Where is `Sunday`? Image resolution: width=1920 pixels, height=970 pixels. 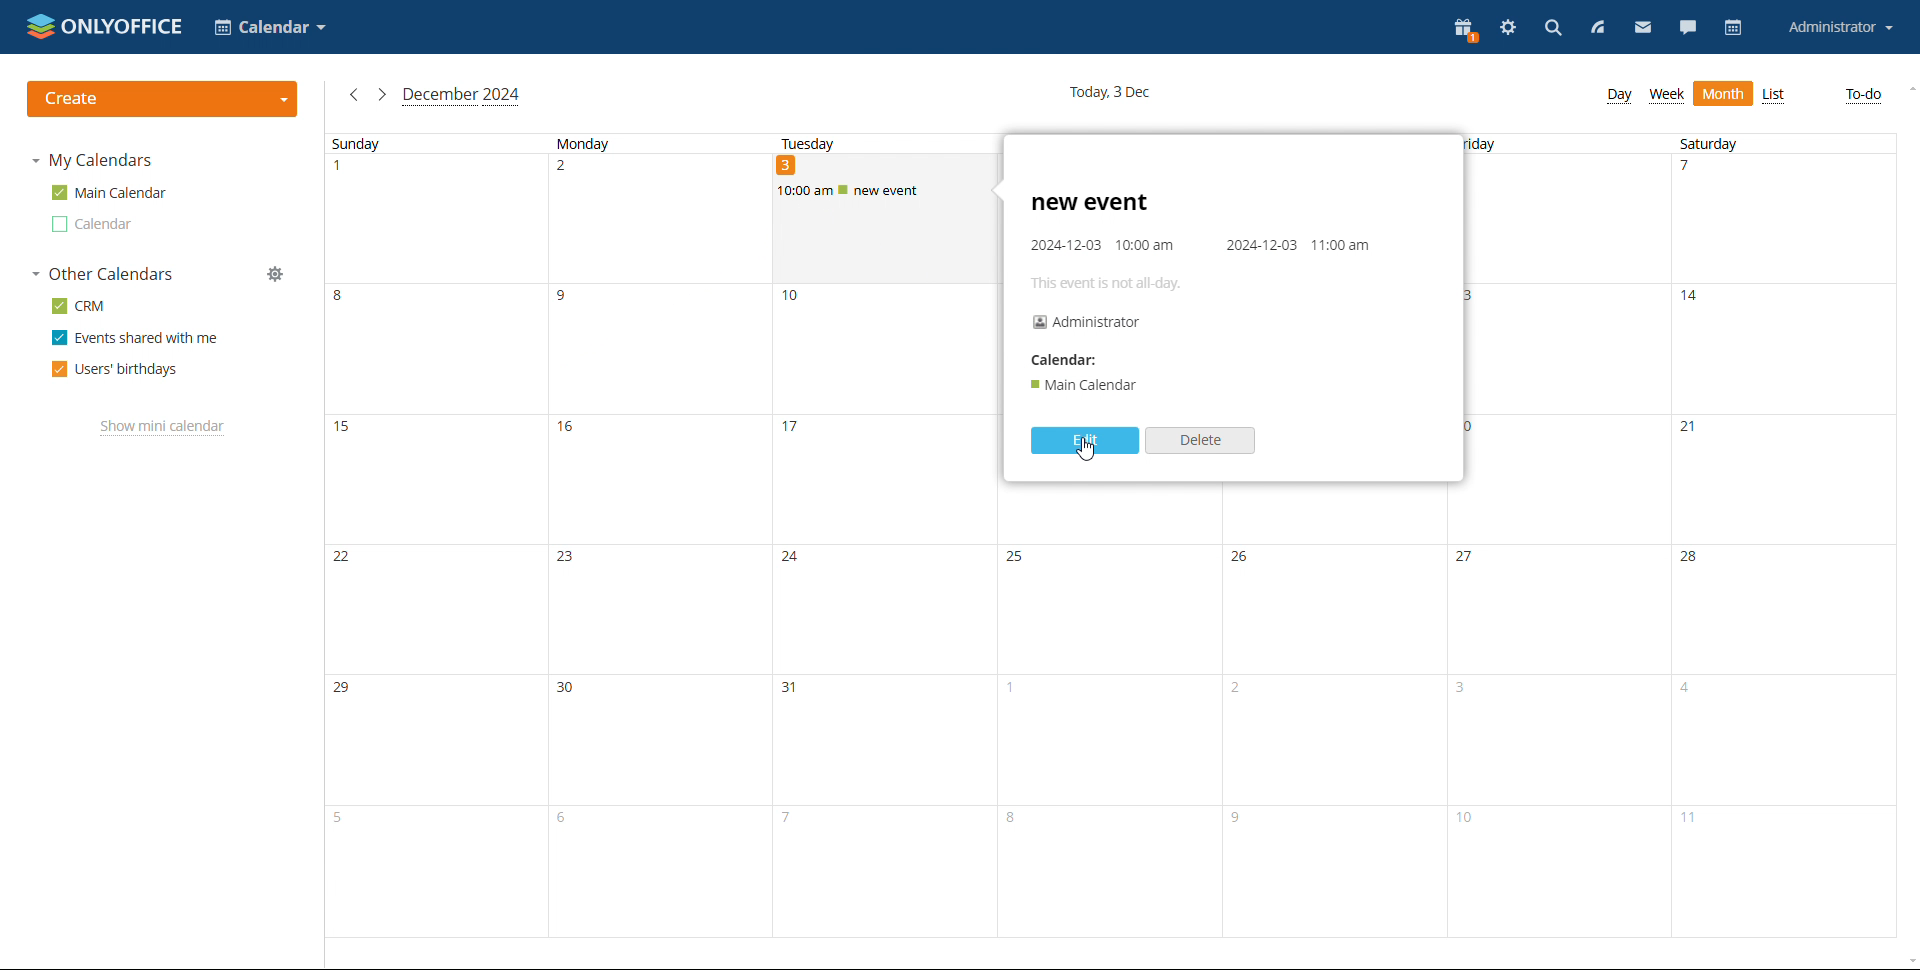
Sunday is located at coordinates (431, 143).